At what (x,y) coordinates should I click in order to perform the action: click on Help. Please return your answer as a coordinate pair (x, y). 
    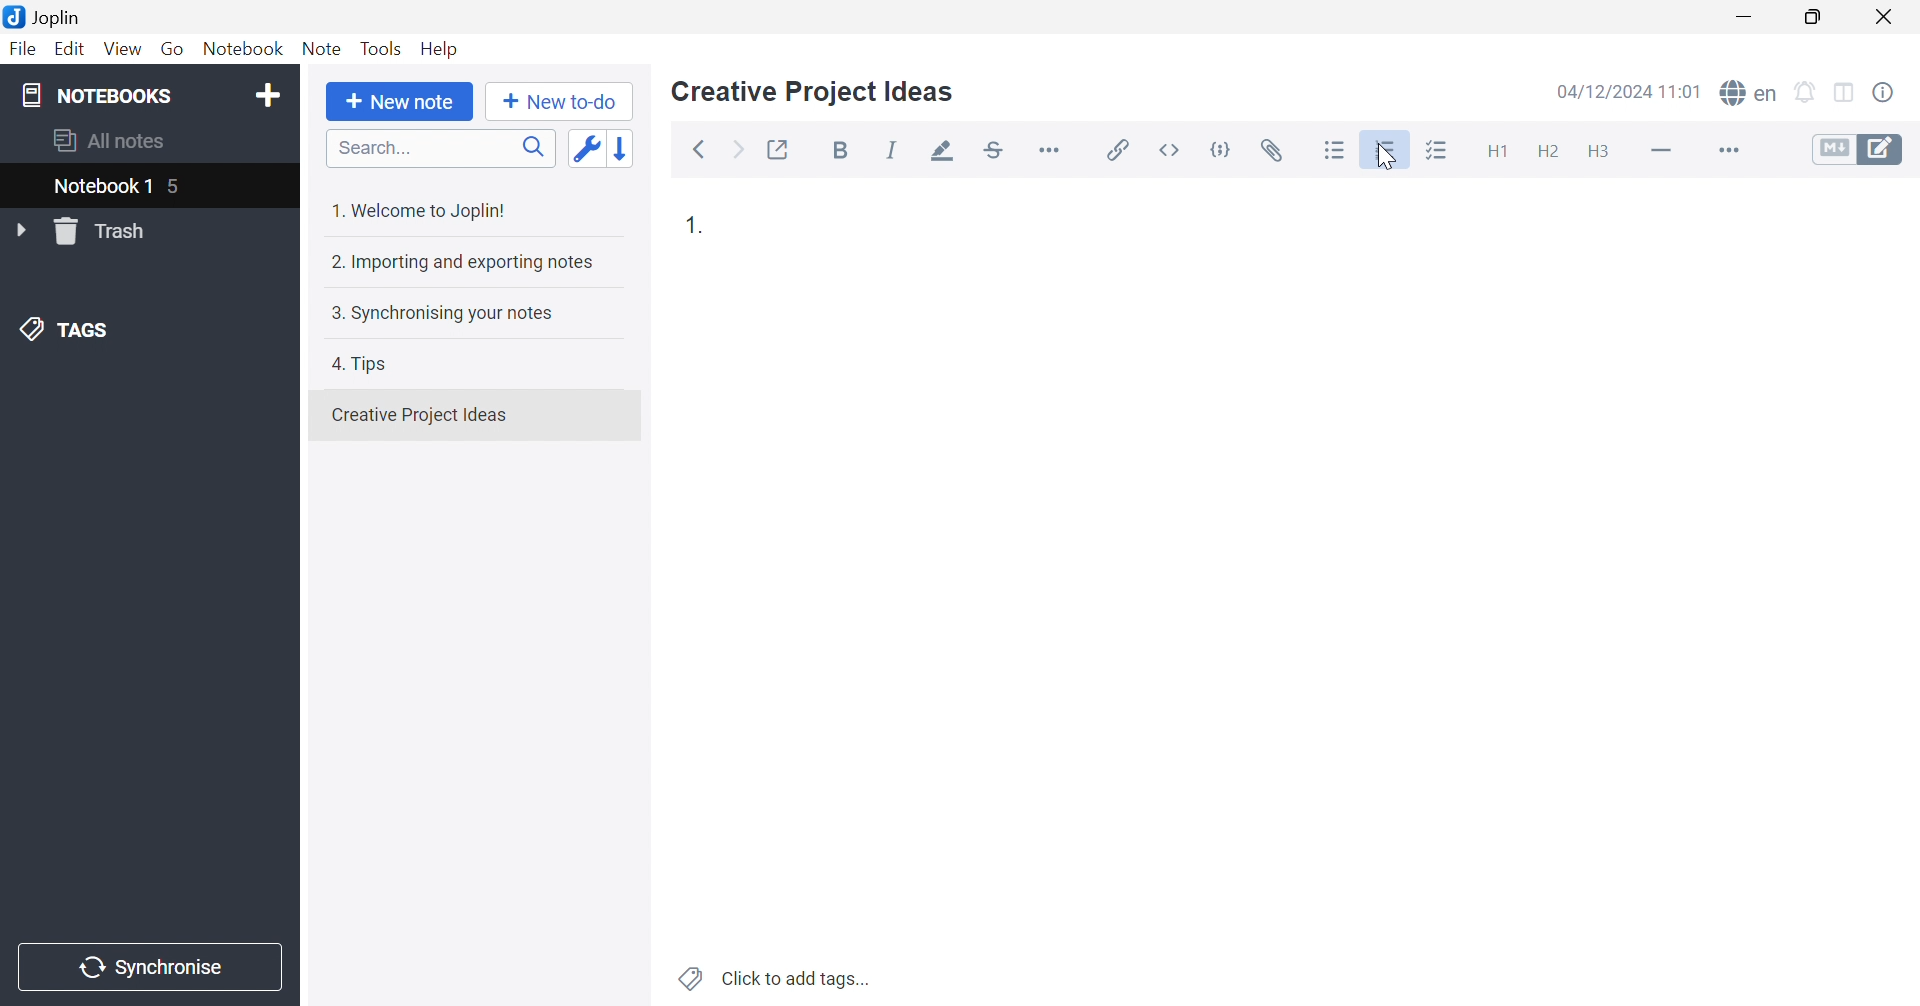
    Looking at the image, I should click on (441, 48).